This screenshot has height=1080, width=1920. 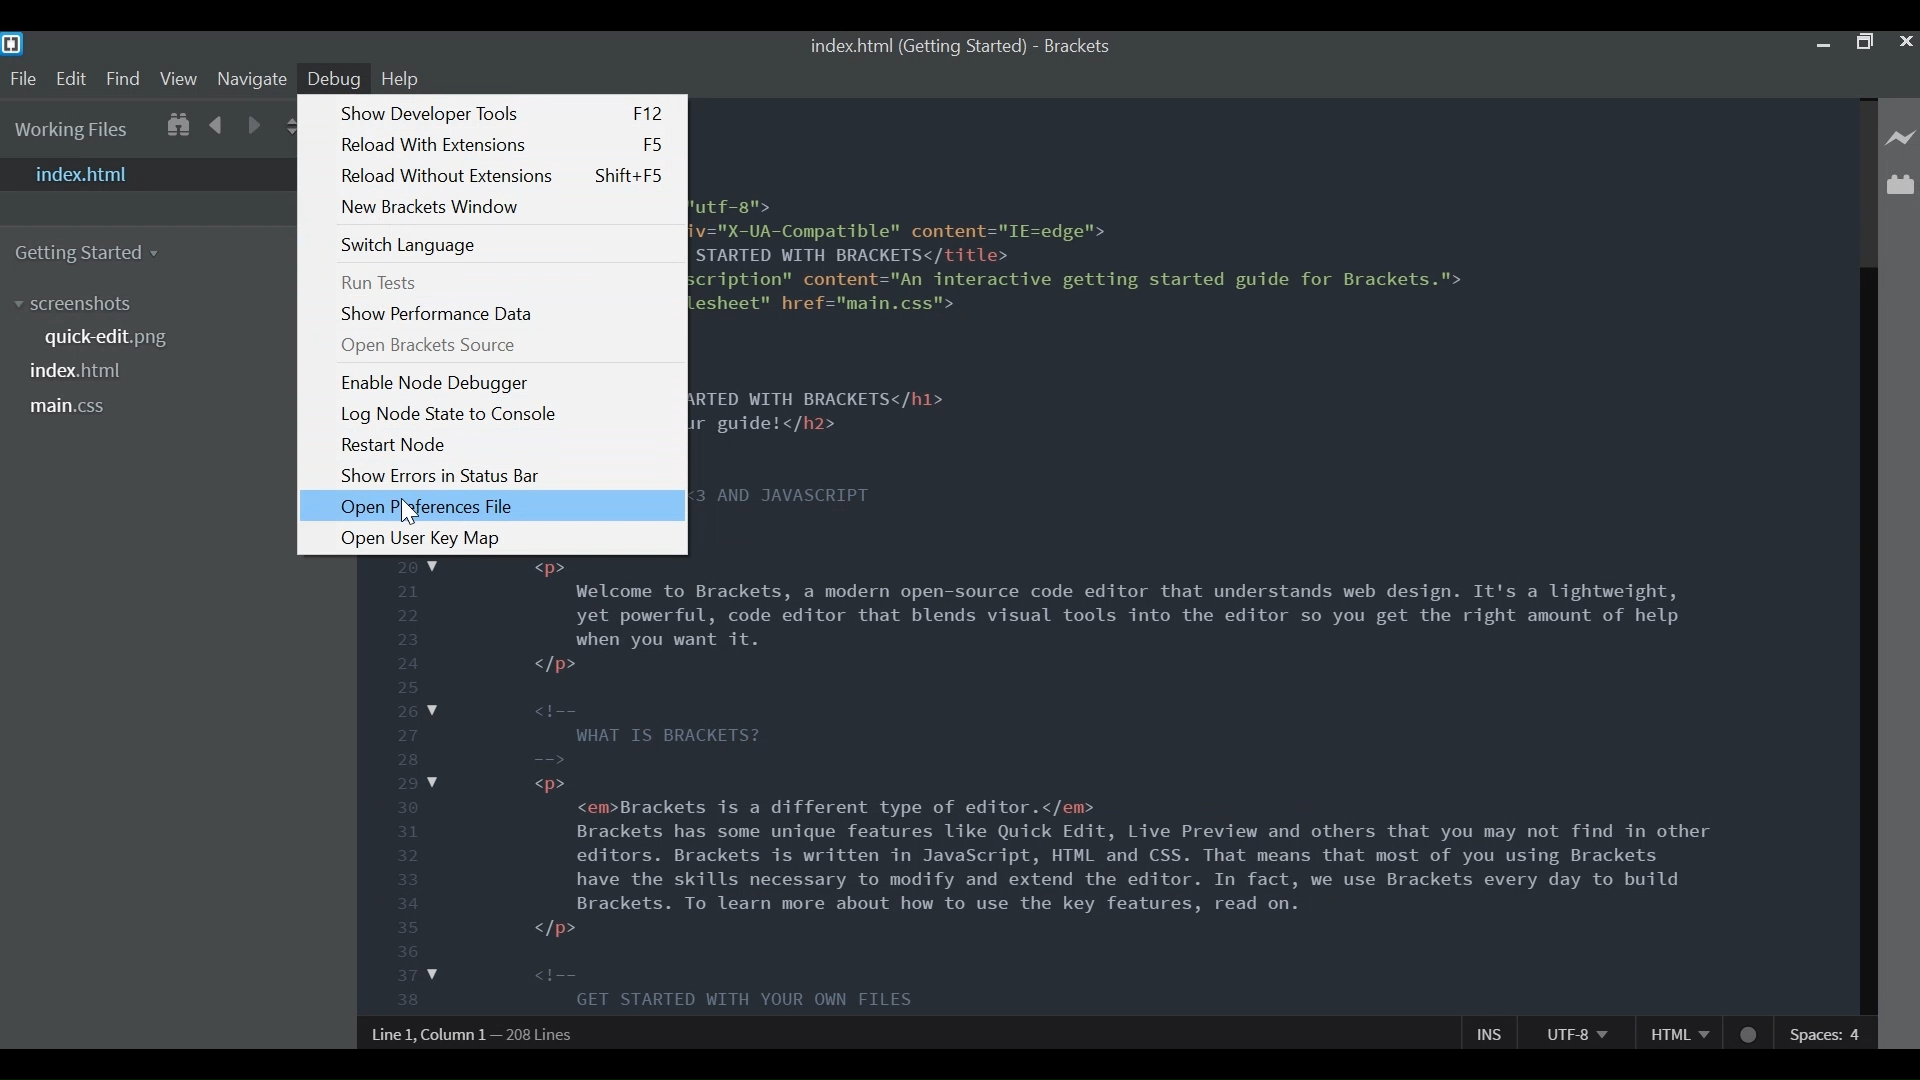 I want to click on Open Brackets Source, so click(x=428, y=345).